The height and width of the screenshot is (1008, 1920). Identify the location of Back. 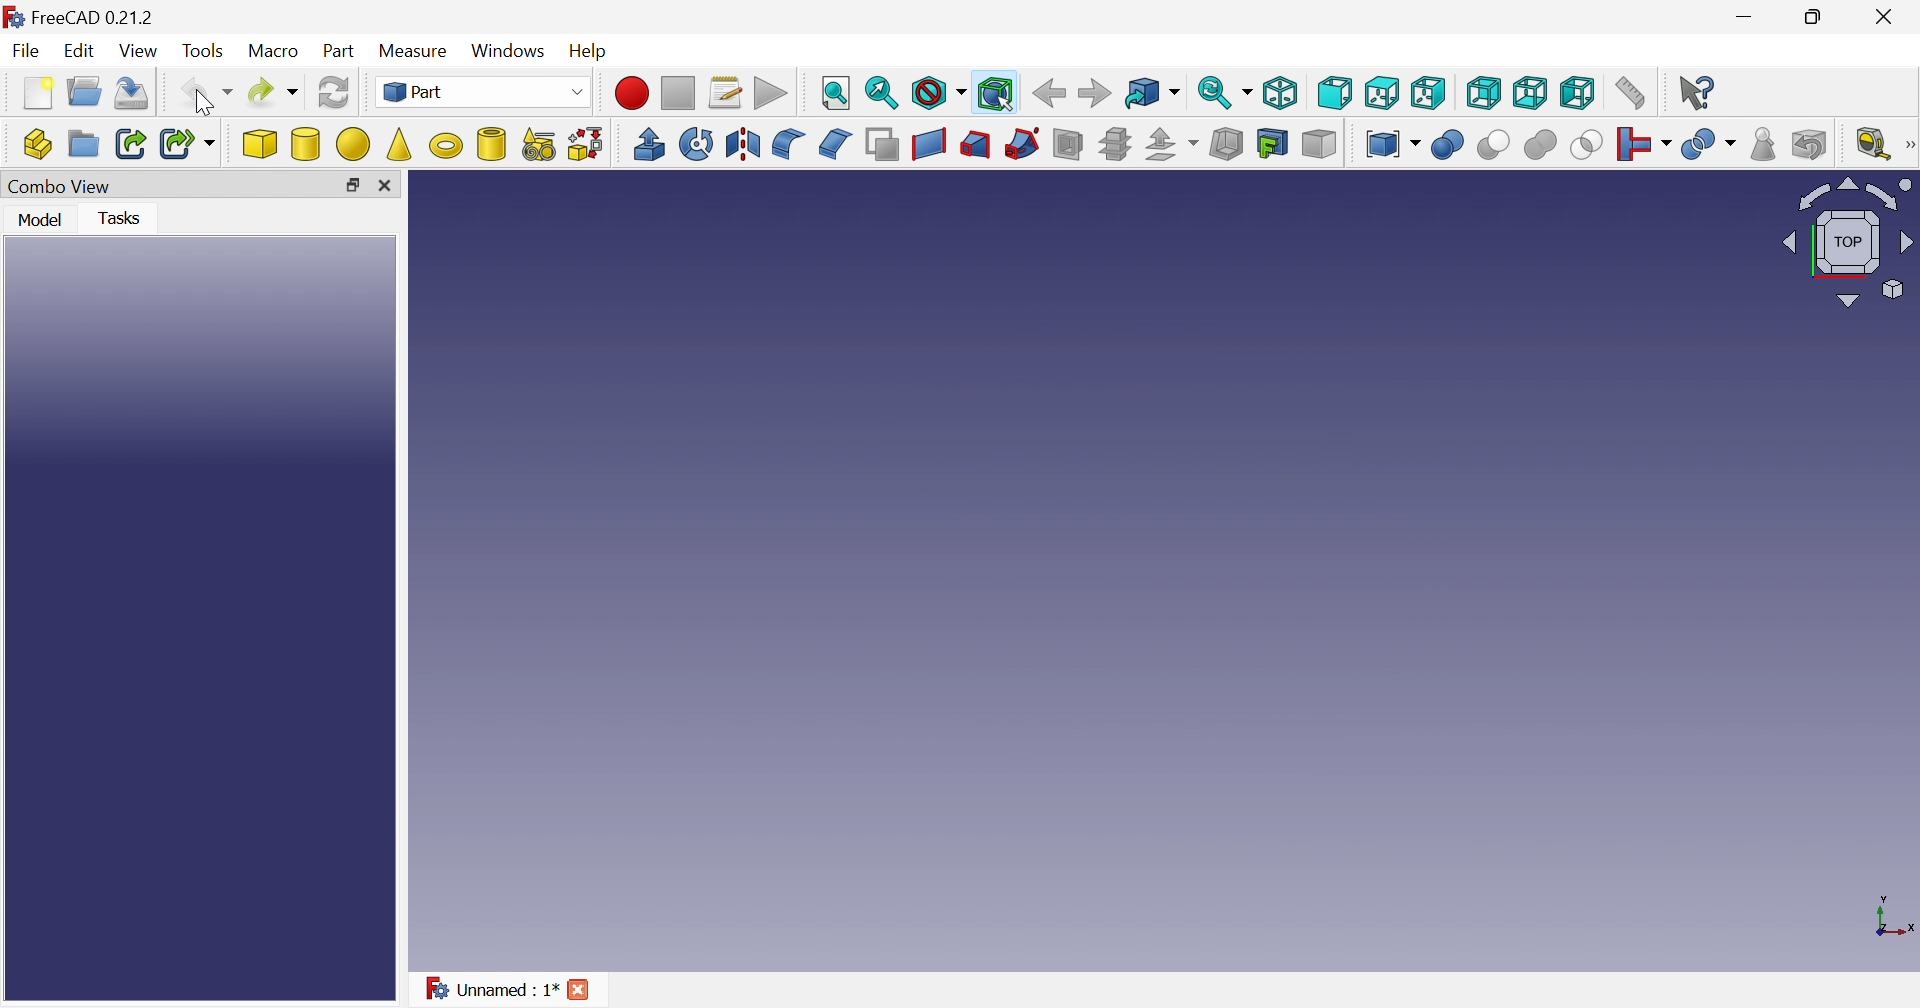
(1048, 93).